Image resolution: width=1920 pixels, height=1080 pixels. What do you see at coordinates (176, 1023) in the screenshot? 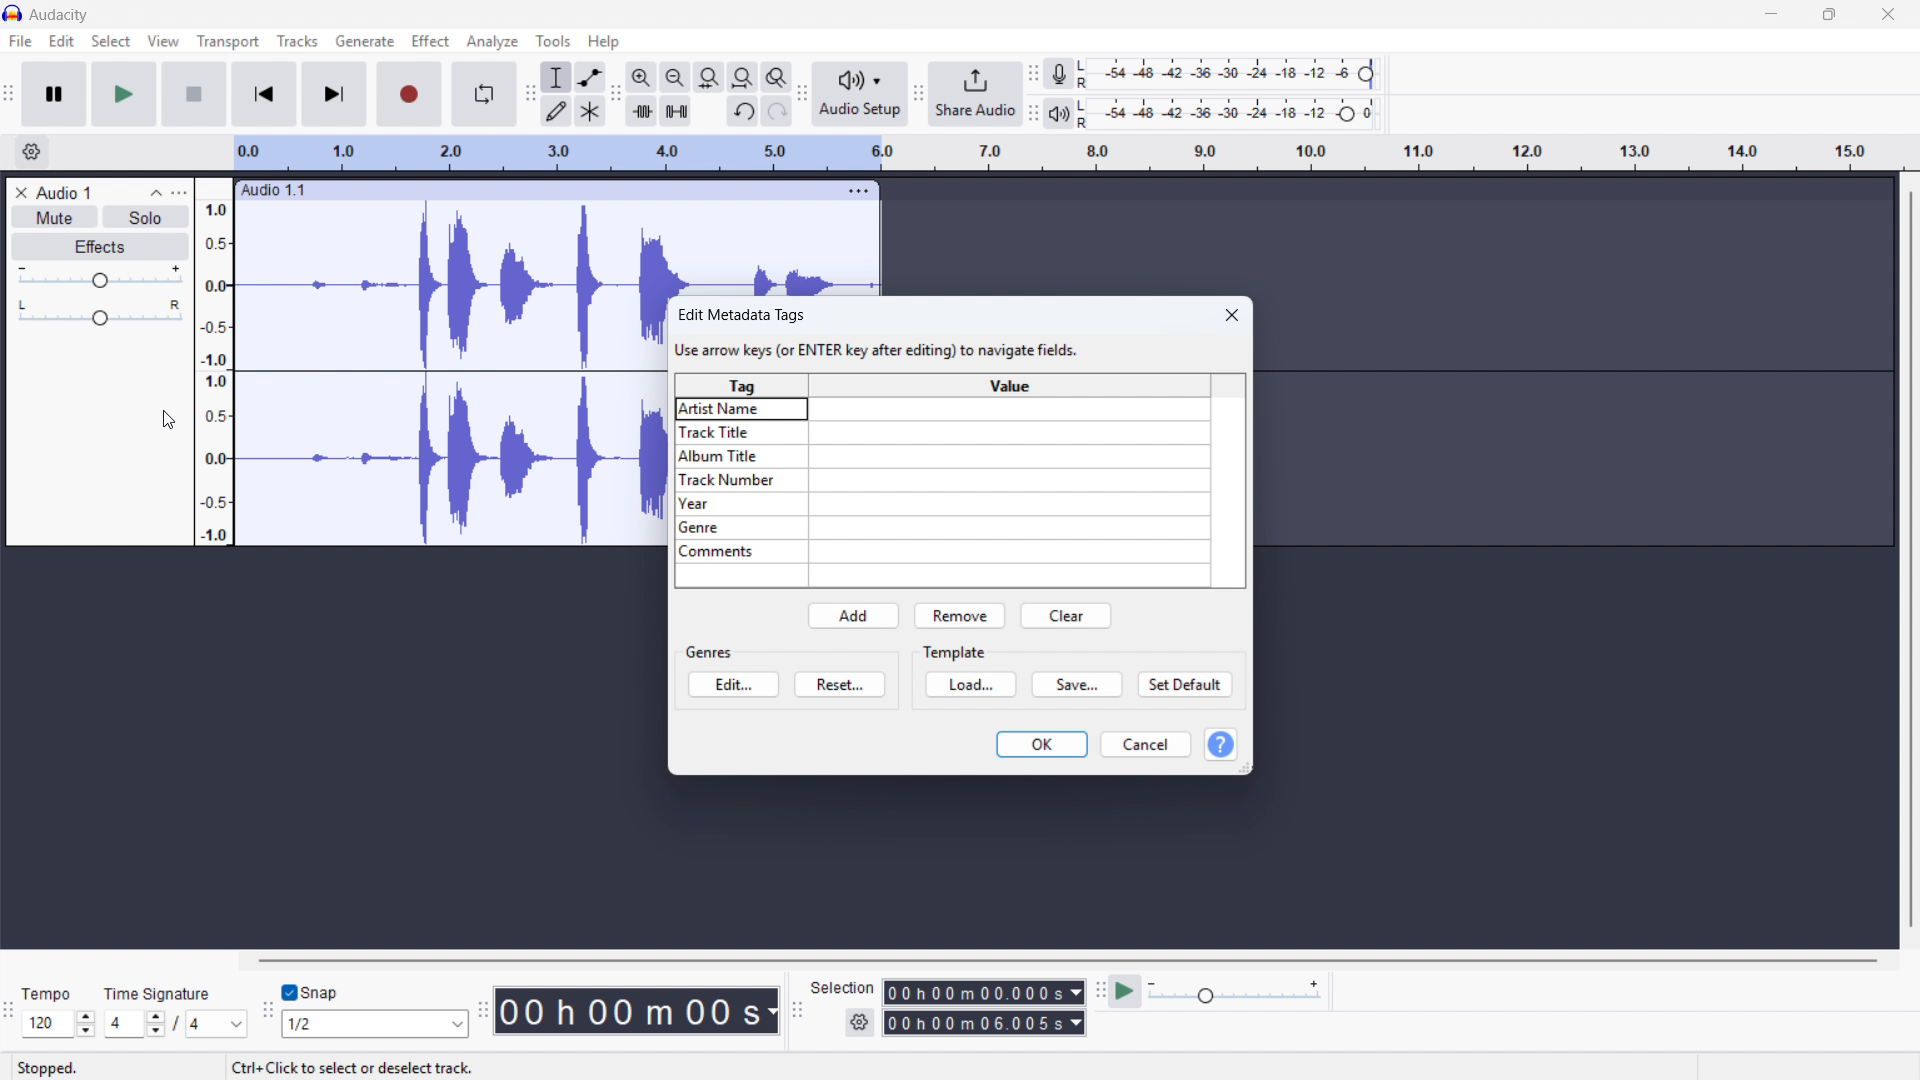
I see `set time signature` at bounding box center [176, 1023].